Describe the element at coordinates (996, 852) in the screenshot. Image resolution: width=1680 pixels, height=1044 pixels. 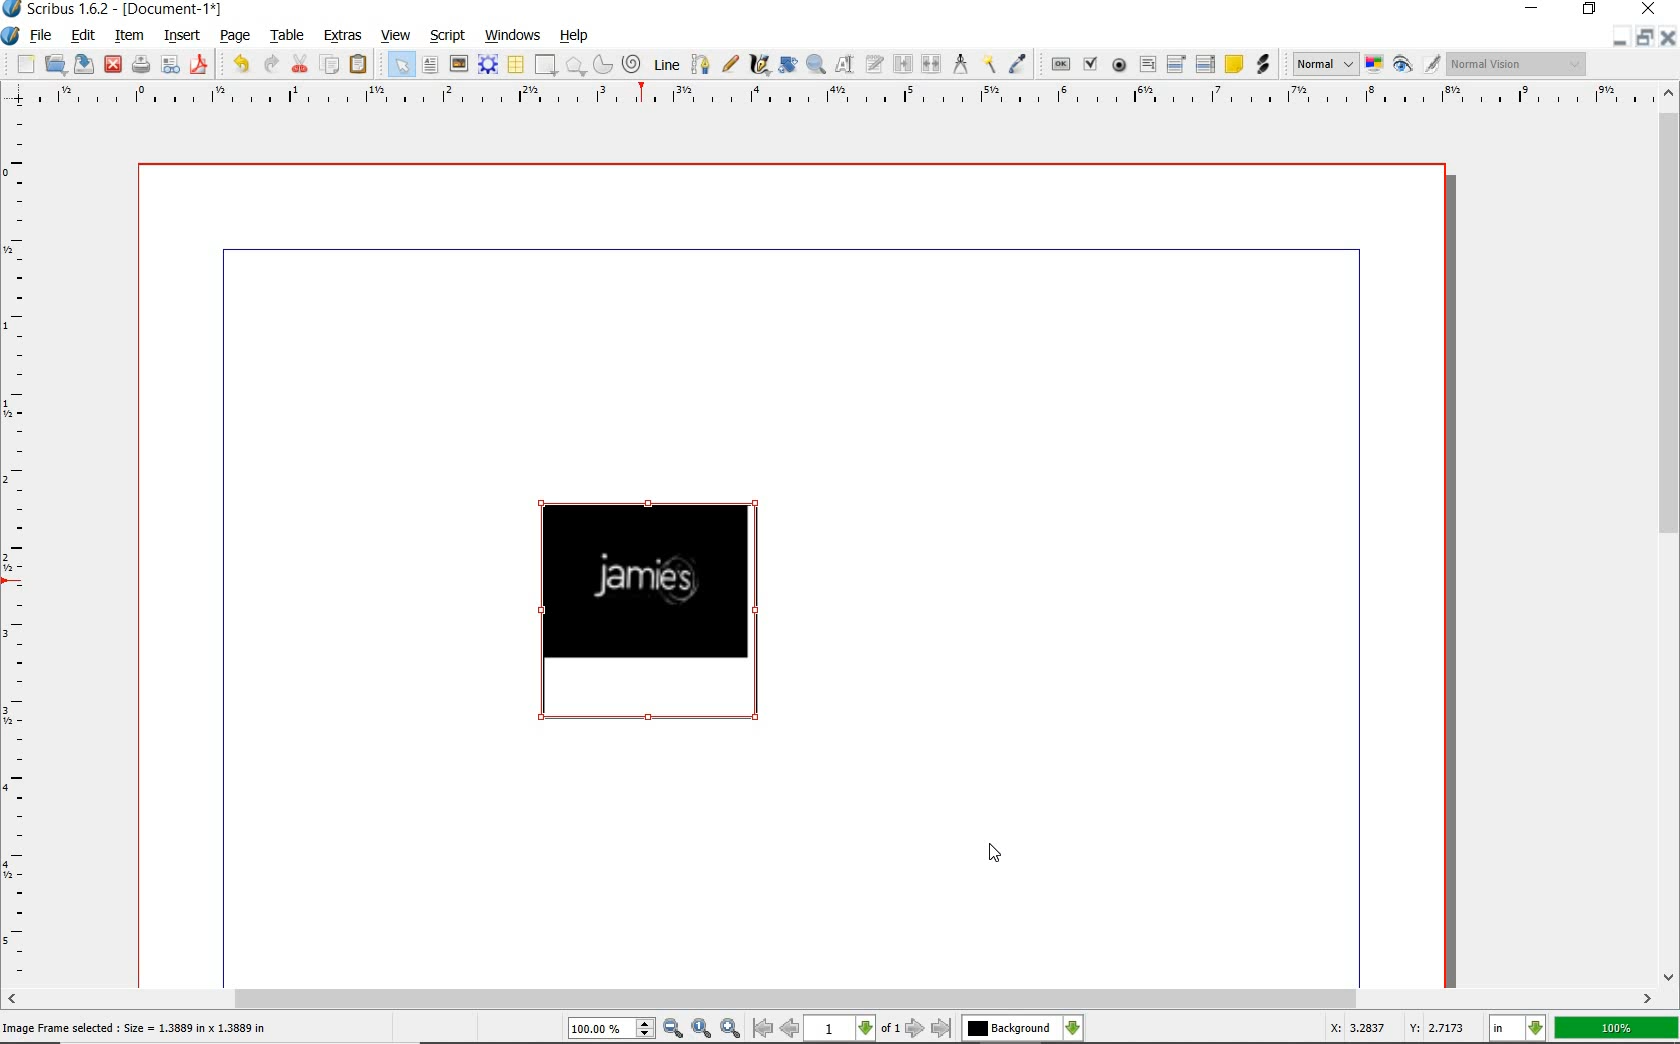
I see `cursor` at that location.